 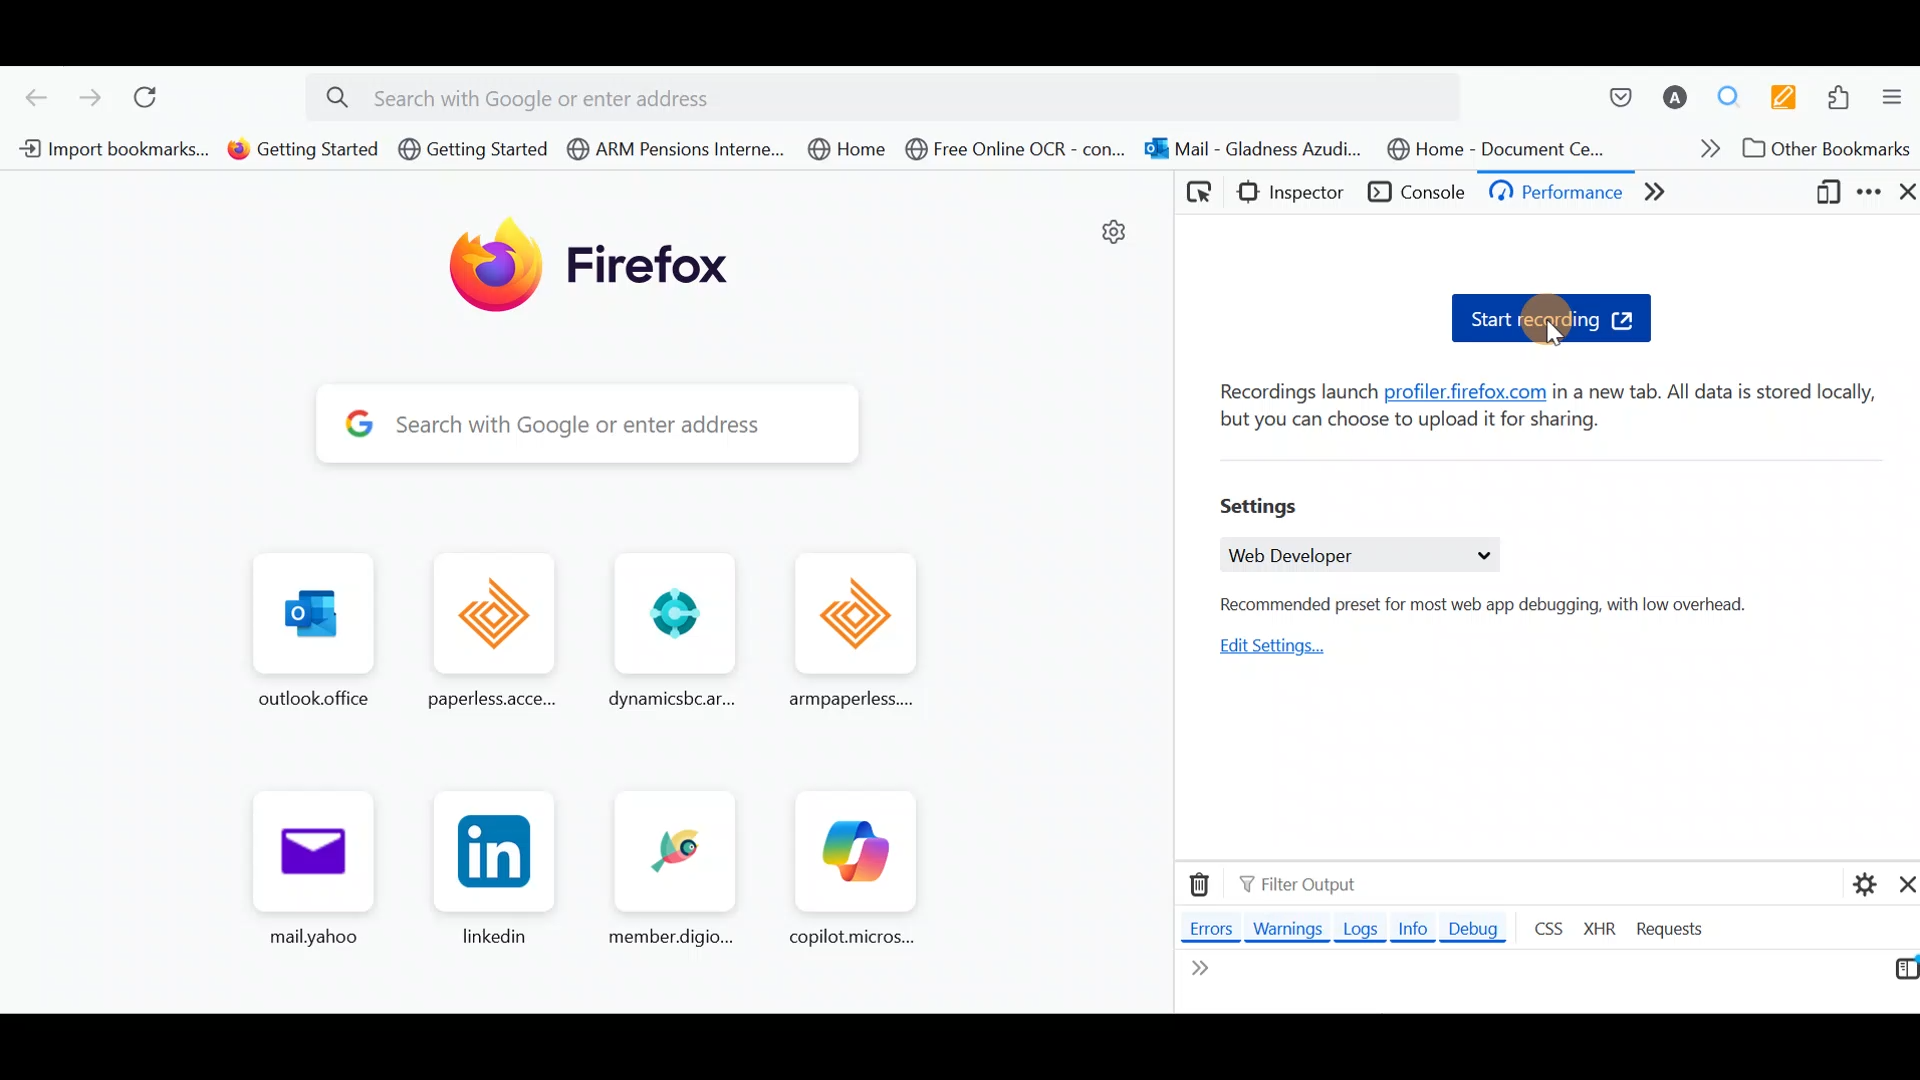 I want to click on Multi keywords highlighter, so click(x=1790, y=97).